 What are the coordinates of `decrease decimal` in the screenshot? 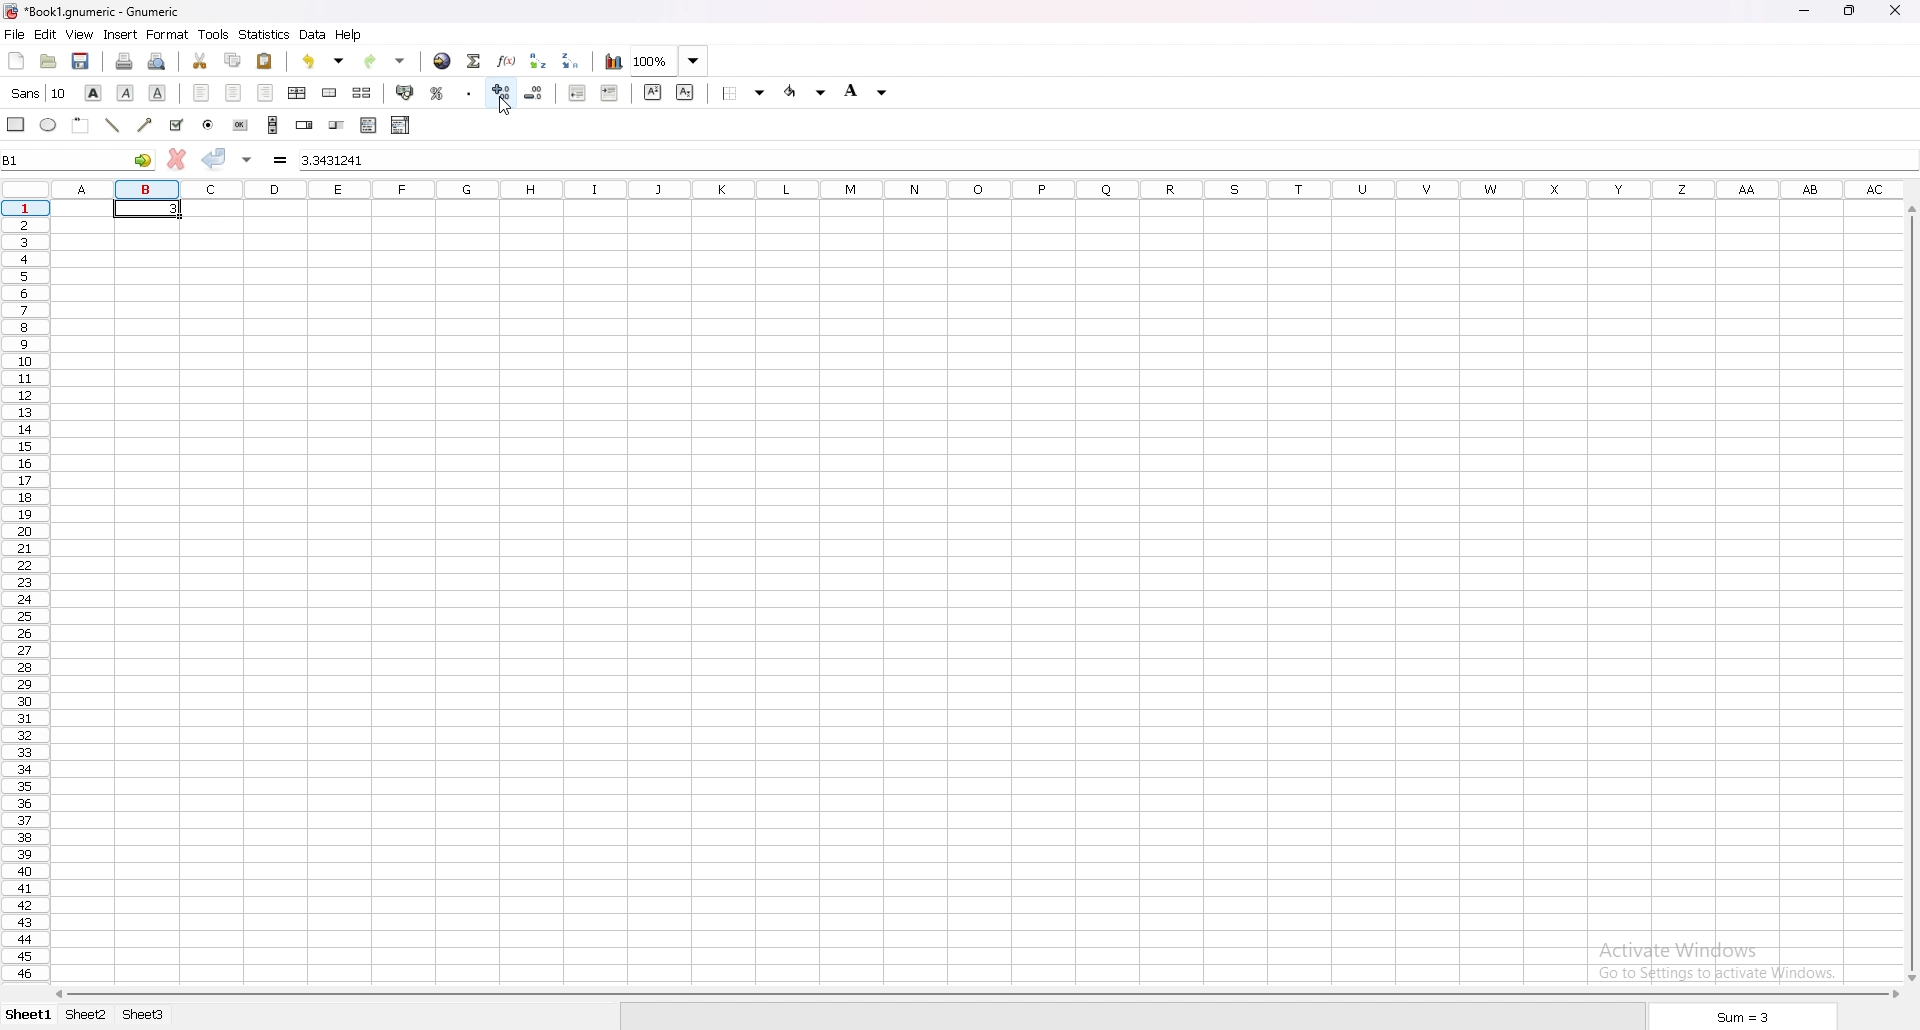 It's located at (531, 94).